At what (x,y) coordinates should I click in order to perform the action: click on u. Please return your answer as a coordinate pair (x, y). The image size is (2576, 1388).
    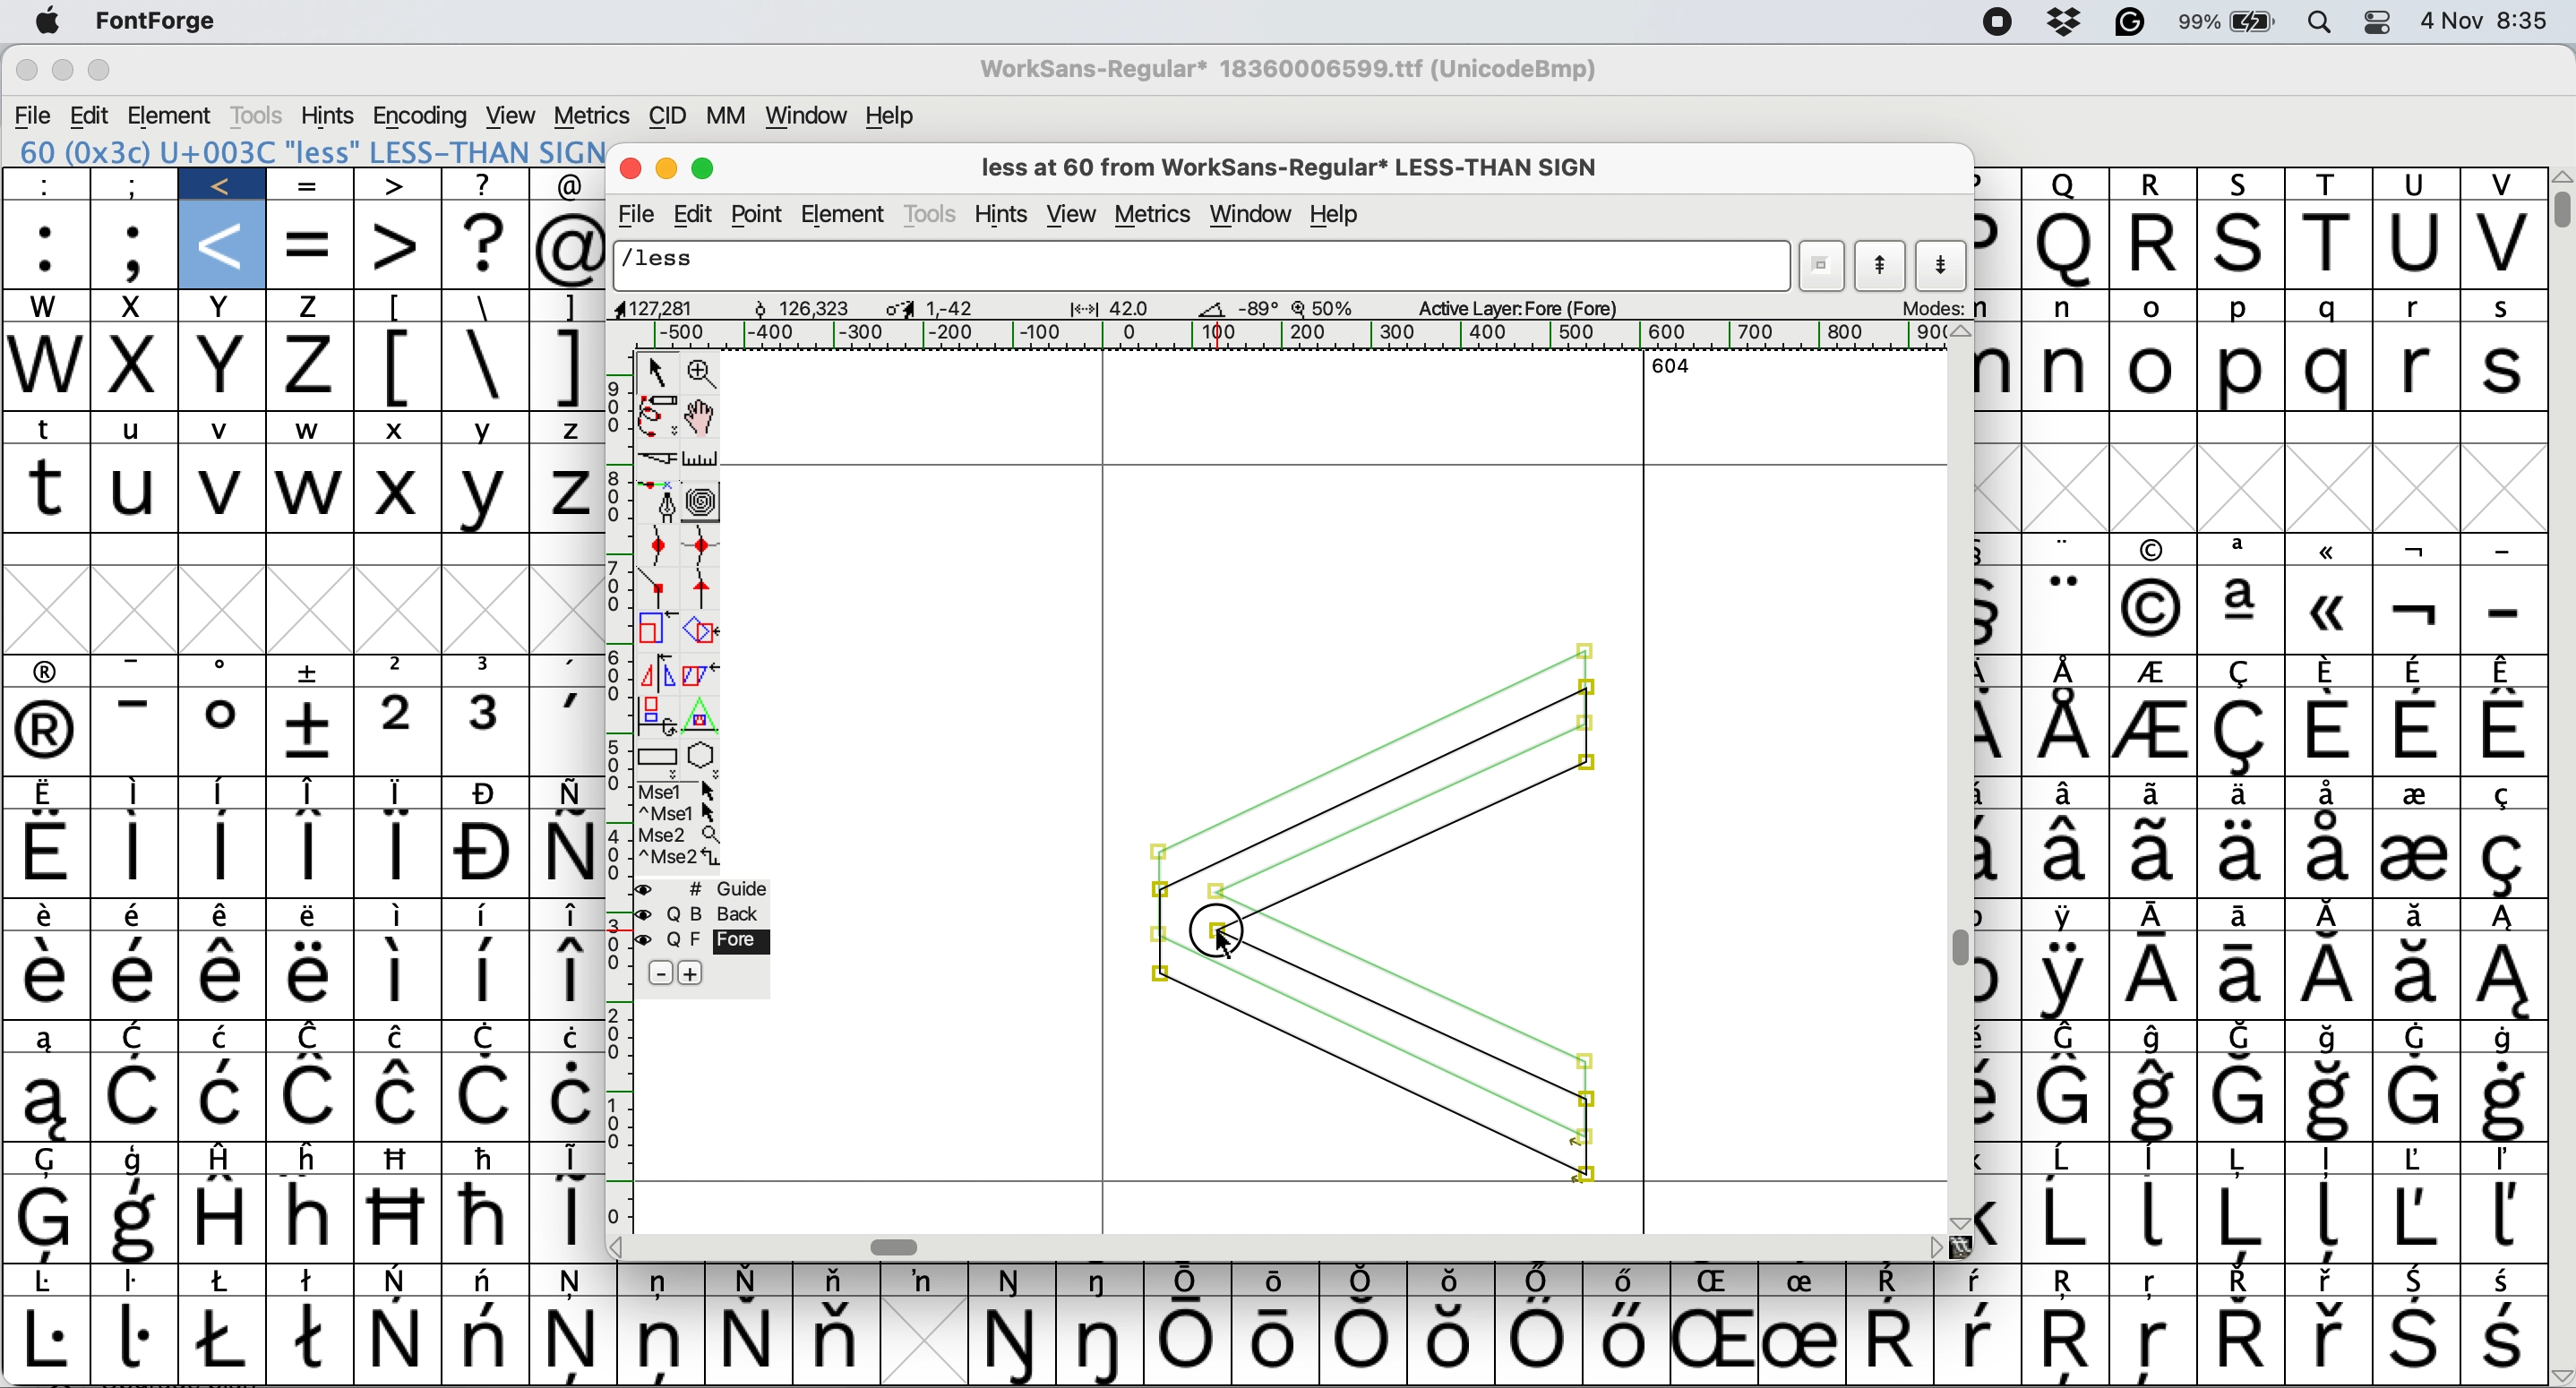
    Looking at the image, I should click on (2416, 243).